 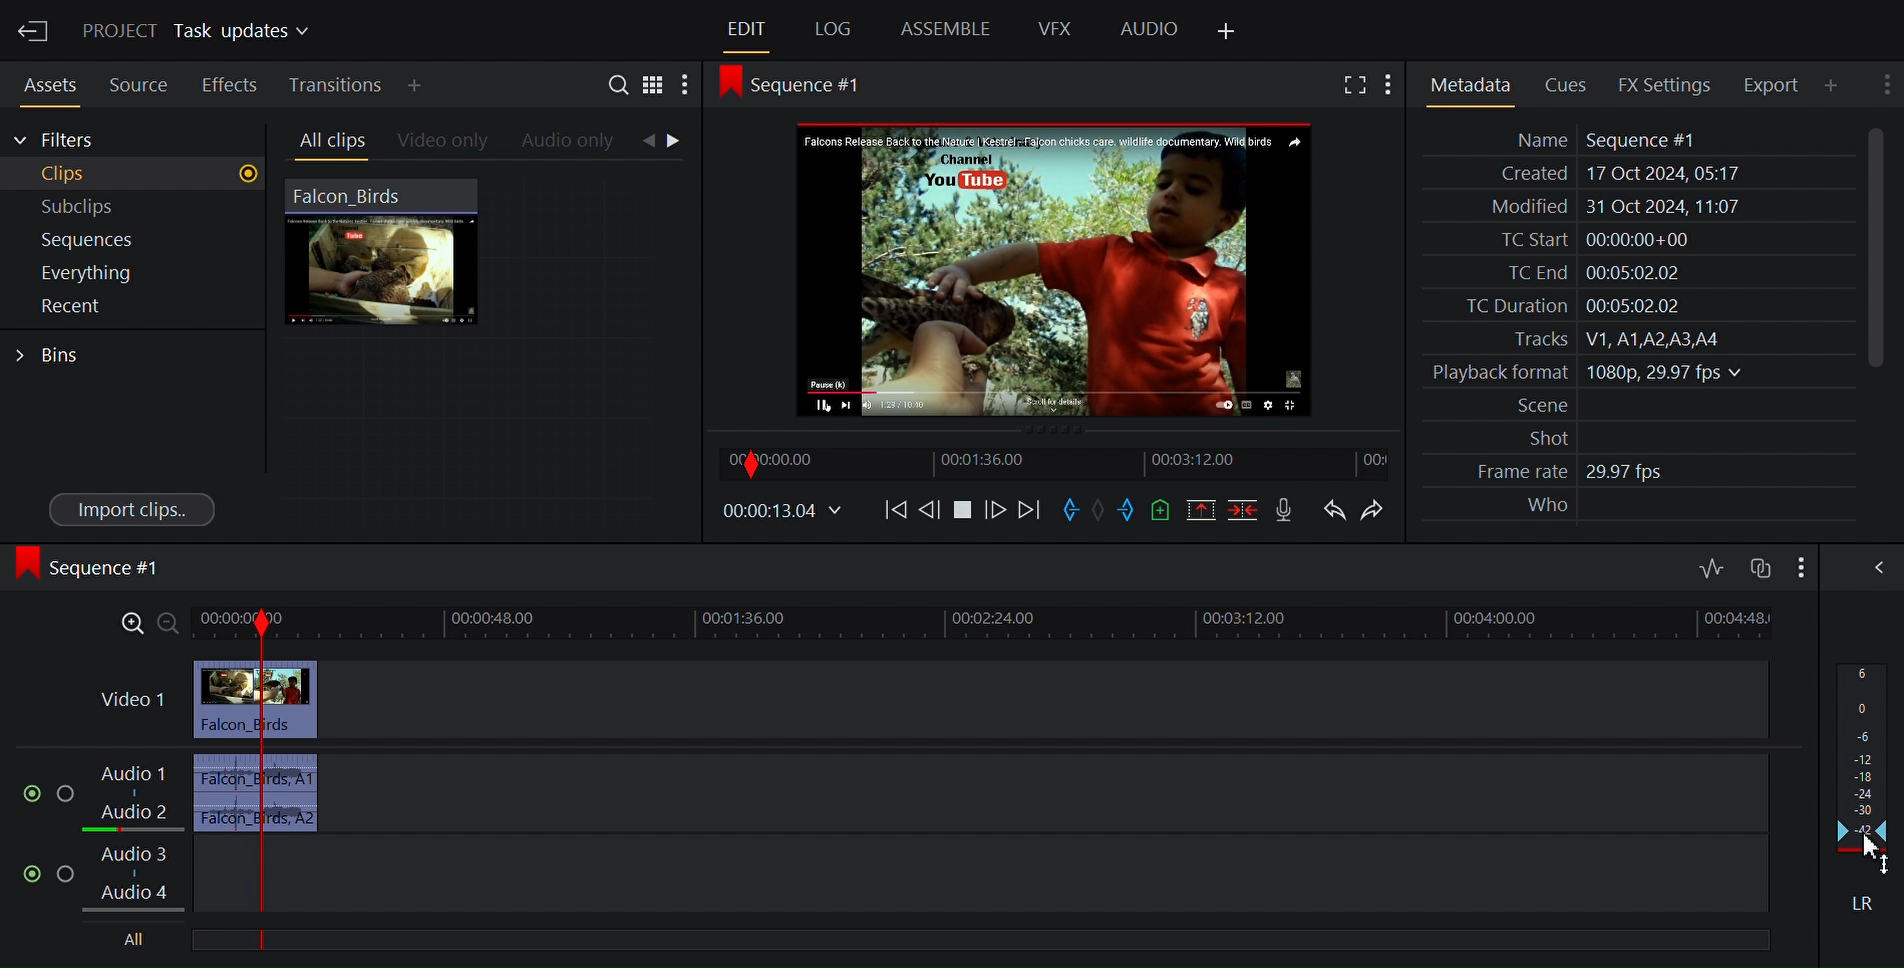 I want to click on Toggle audio editing levels, so click(x=1710, y=566).